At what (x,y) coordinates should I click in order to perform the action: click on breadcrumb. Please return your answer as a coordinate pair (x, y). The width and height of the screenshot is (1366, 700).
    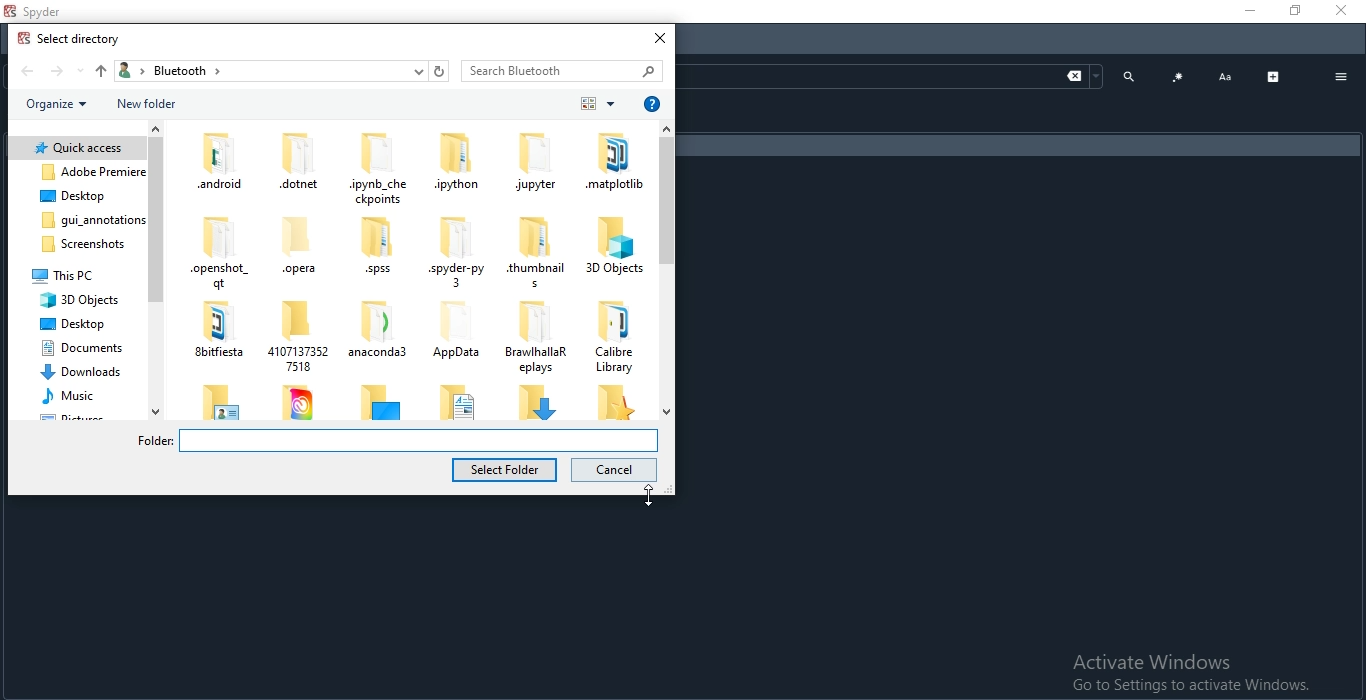
    Looking at the image, I should click on (282, 72).